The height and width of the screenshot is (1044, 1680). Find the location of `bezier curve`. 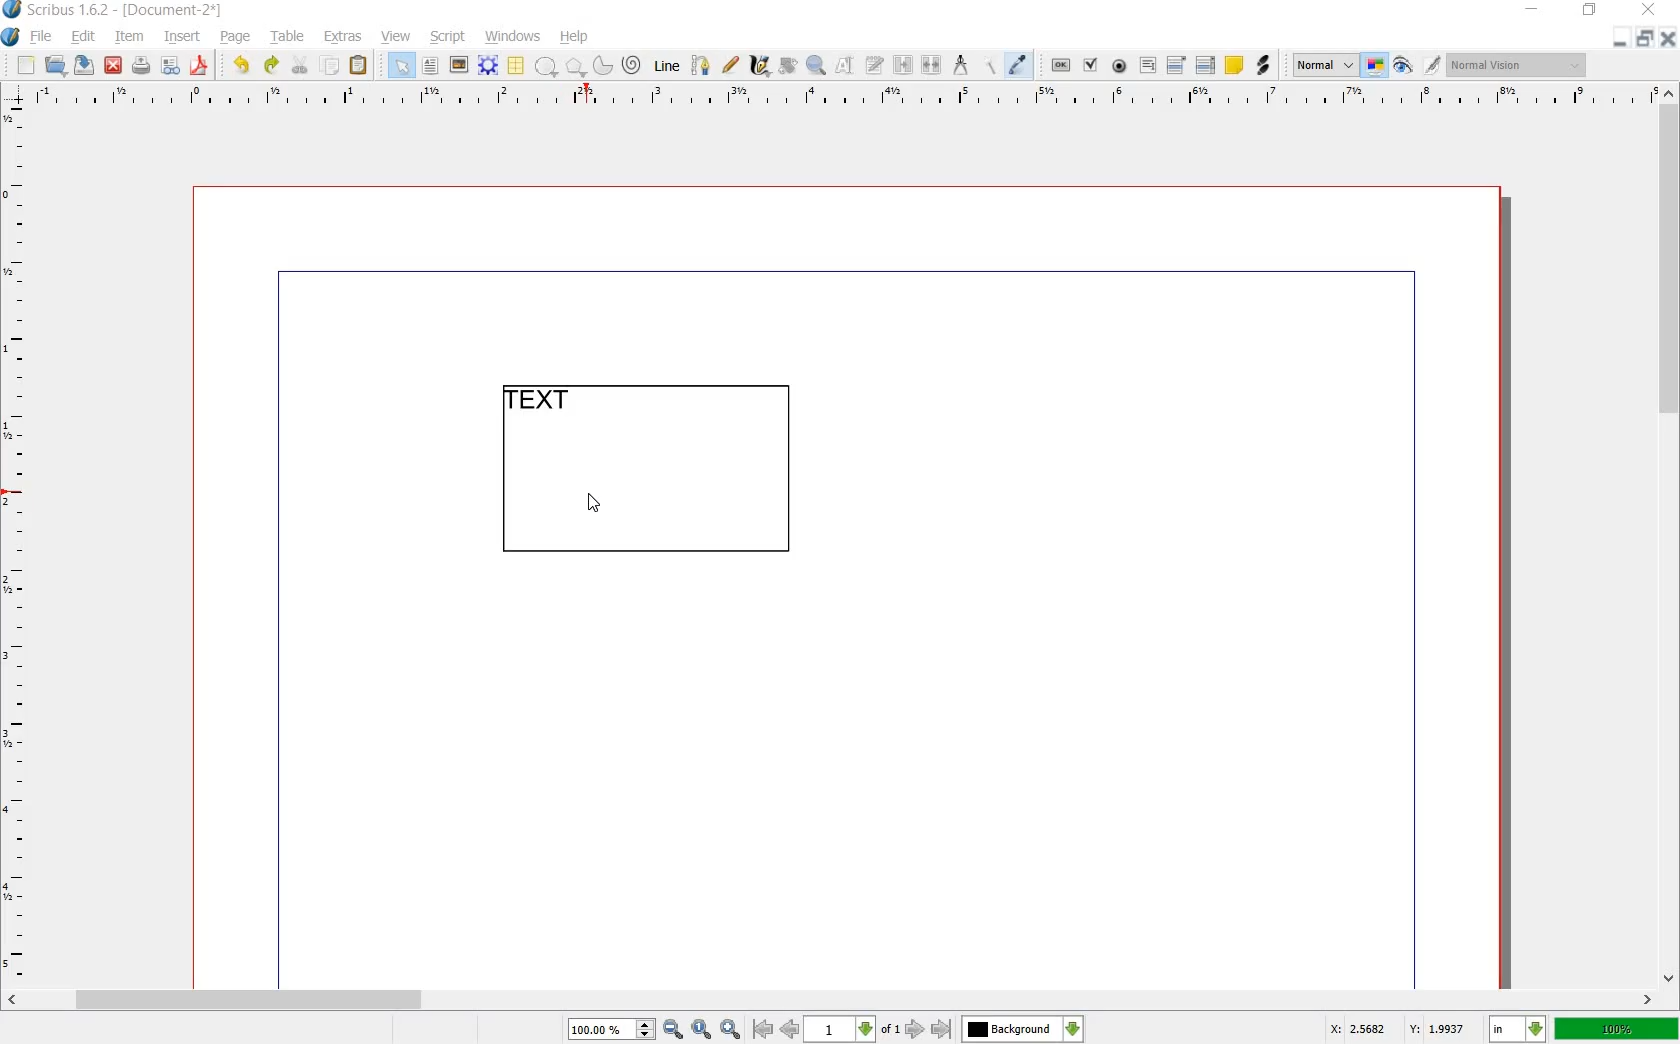

bezier curve is located at coordinates (702, 67).